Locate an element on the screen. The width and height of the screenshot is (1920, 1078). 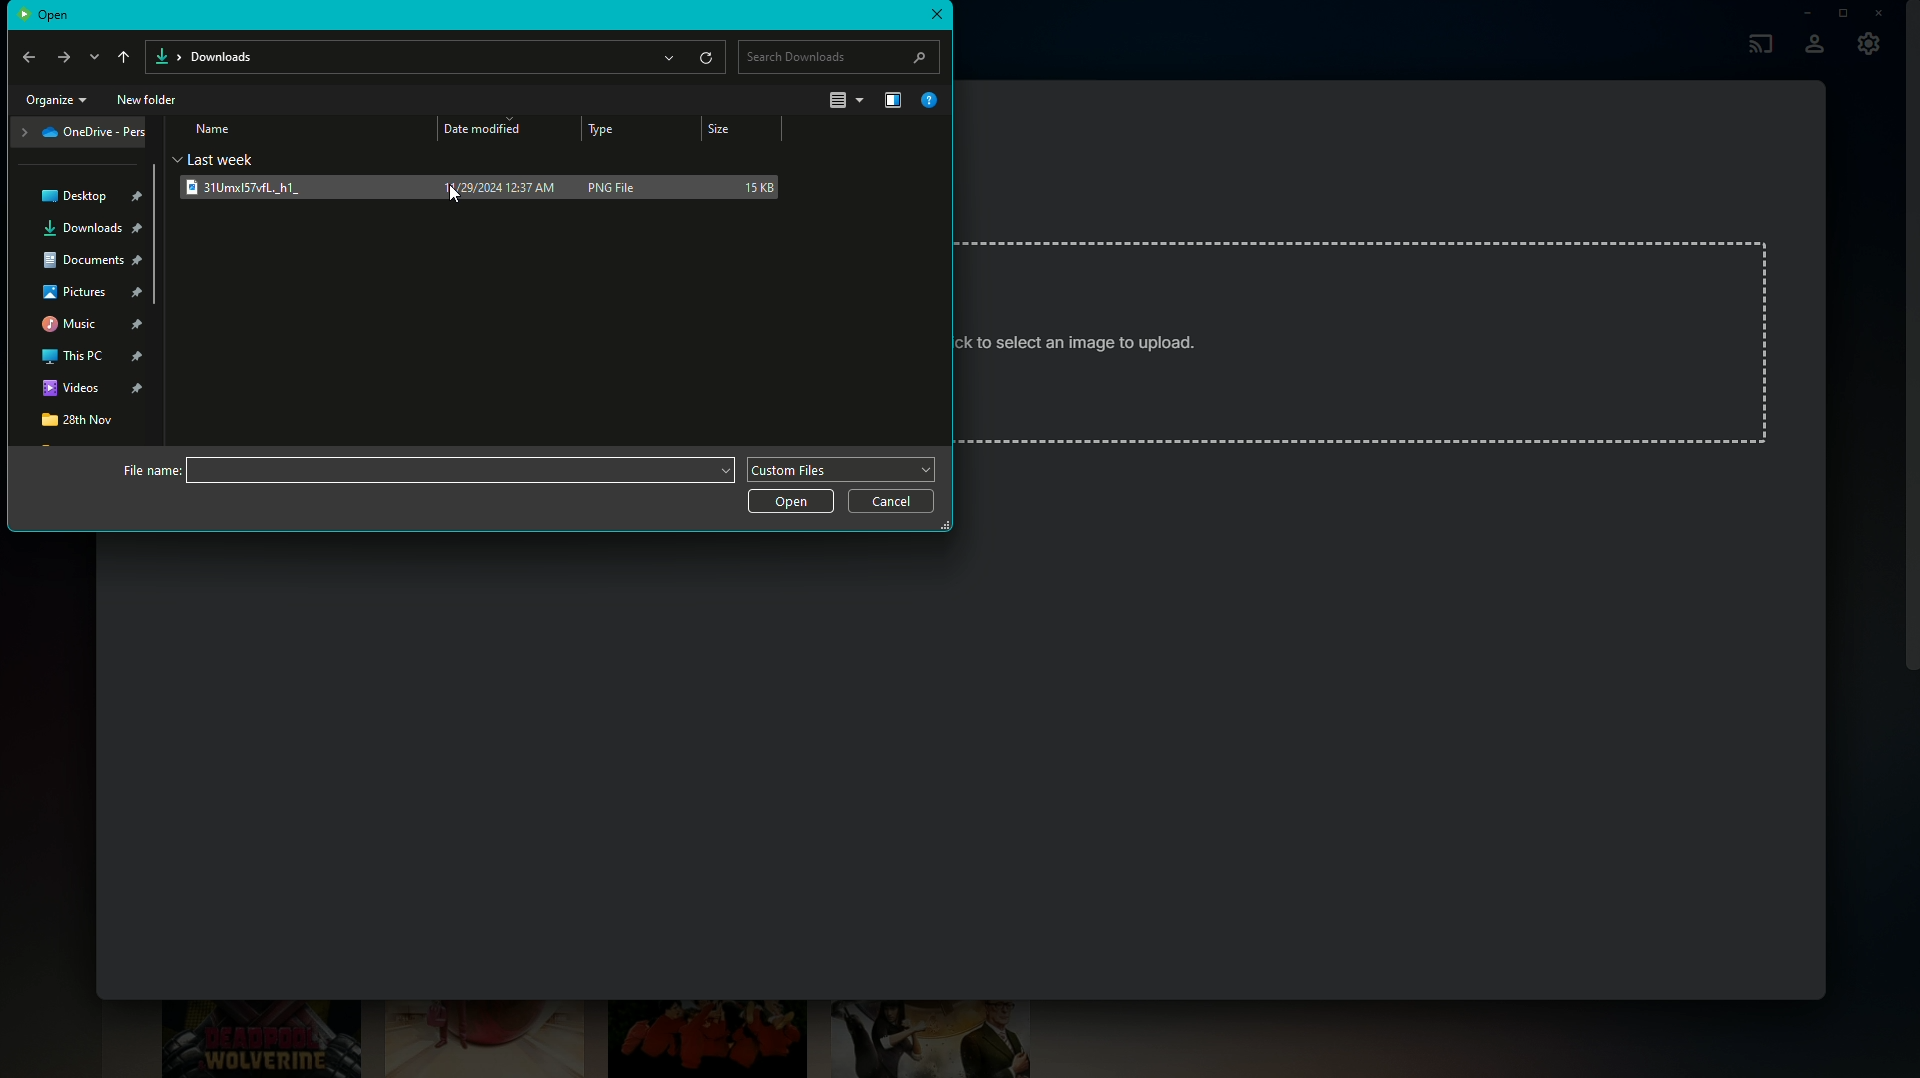
Type is located at coordinates (601, 131).